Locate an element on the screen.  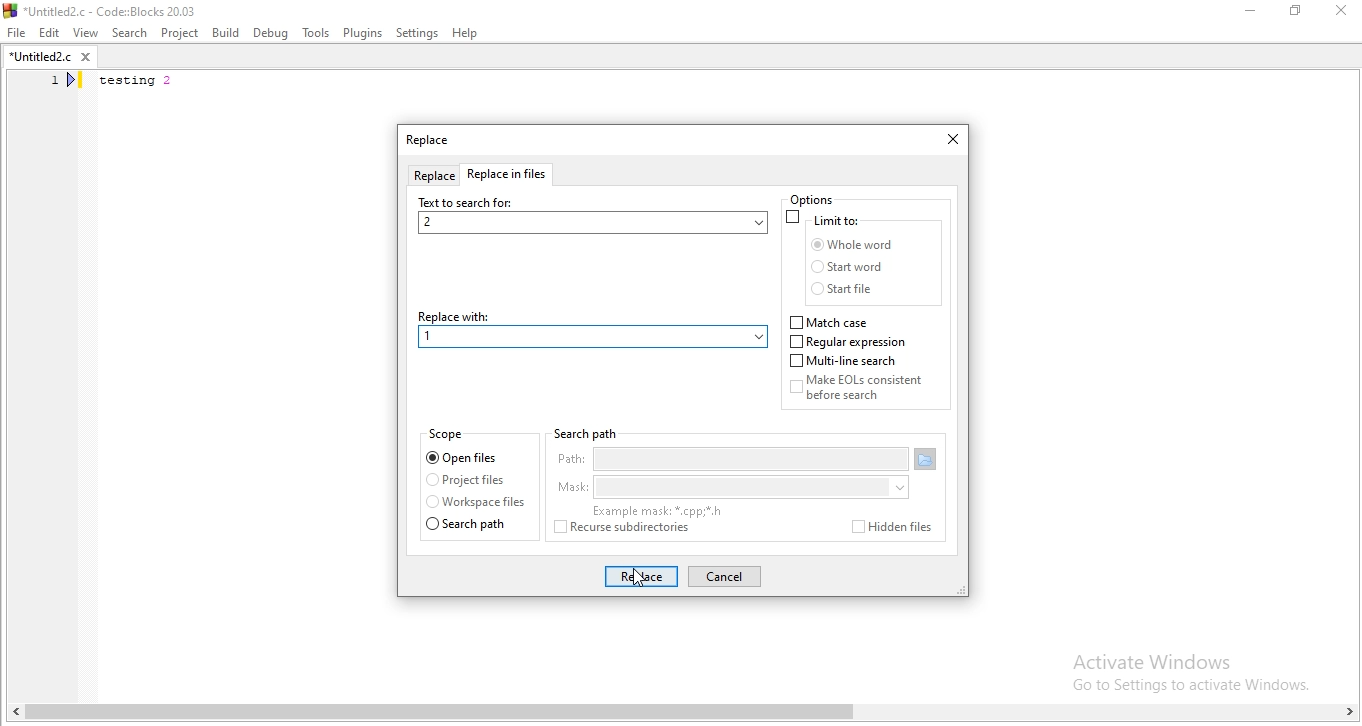
*Untitled2.c - Code::Blocks 20.03 is located at coordinates (121, 9).